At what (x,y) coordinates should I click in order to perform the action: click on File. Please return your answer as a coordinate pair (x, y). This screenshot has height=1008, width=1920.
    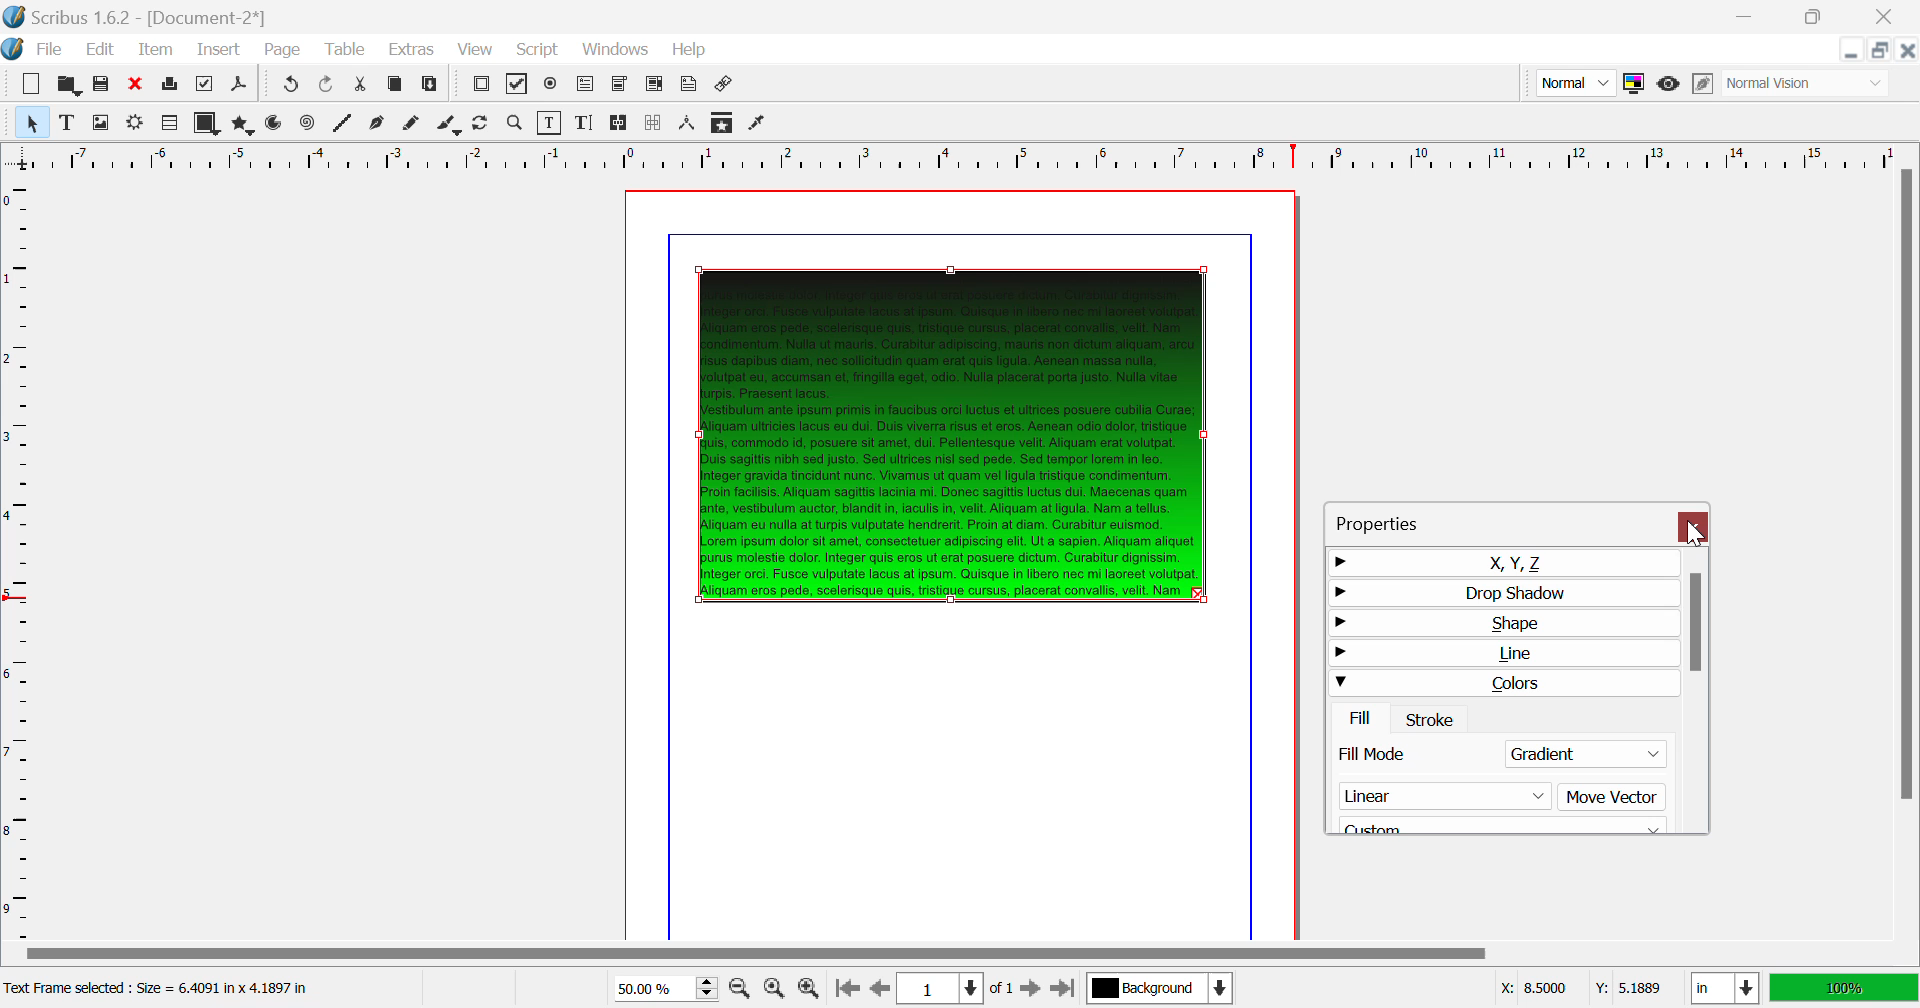
    Looking at the image, I should click on (36, 50).